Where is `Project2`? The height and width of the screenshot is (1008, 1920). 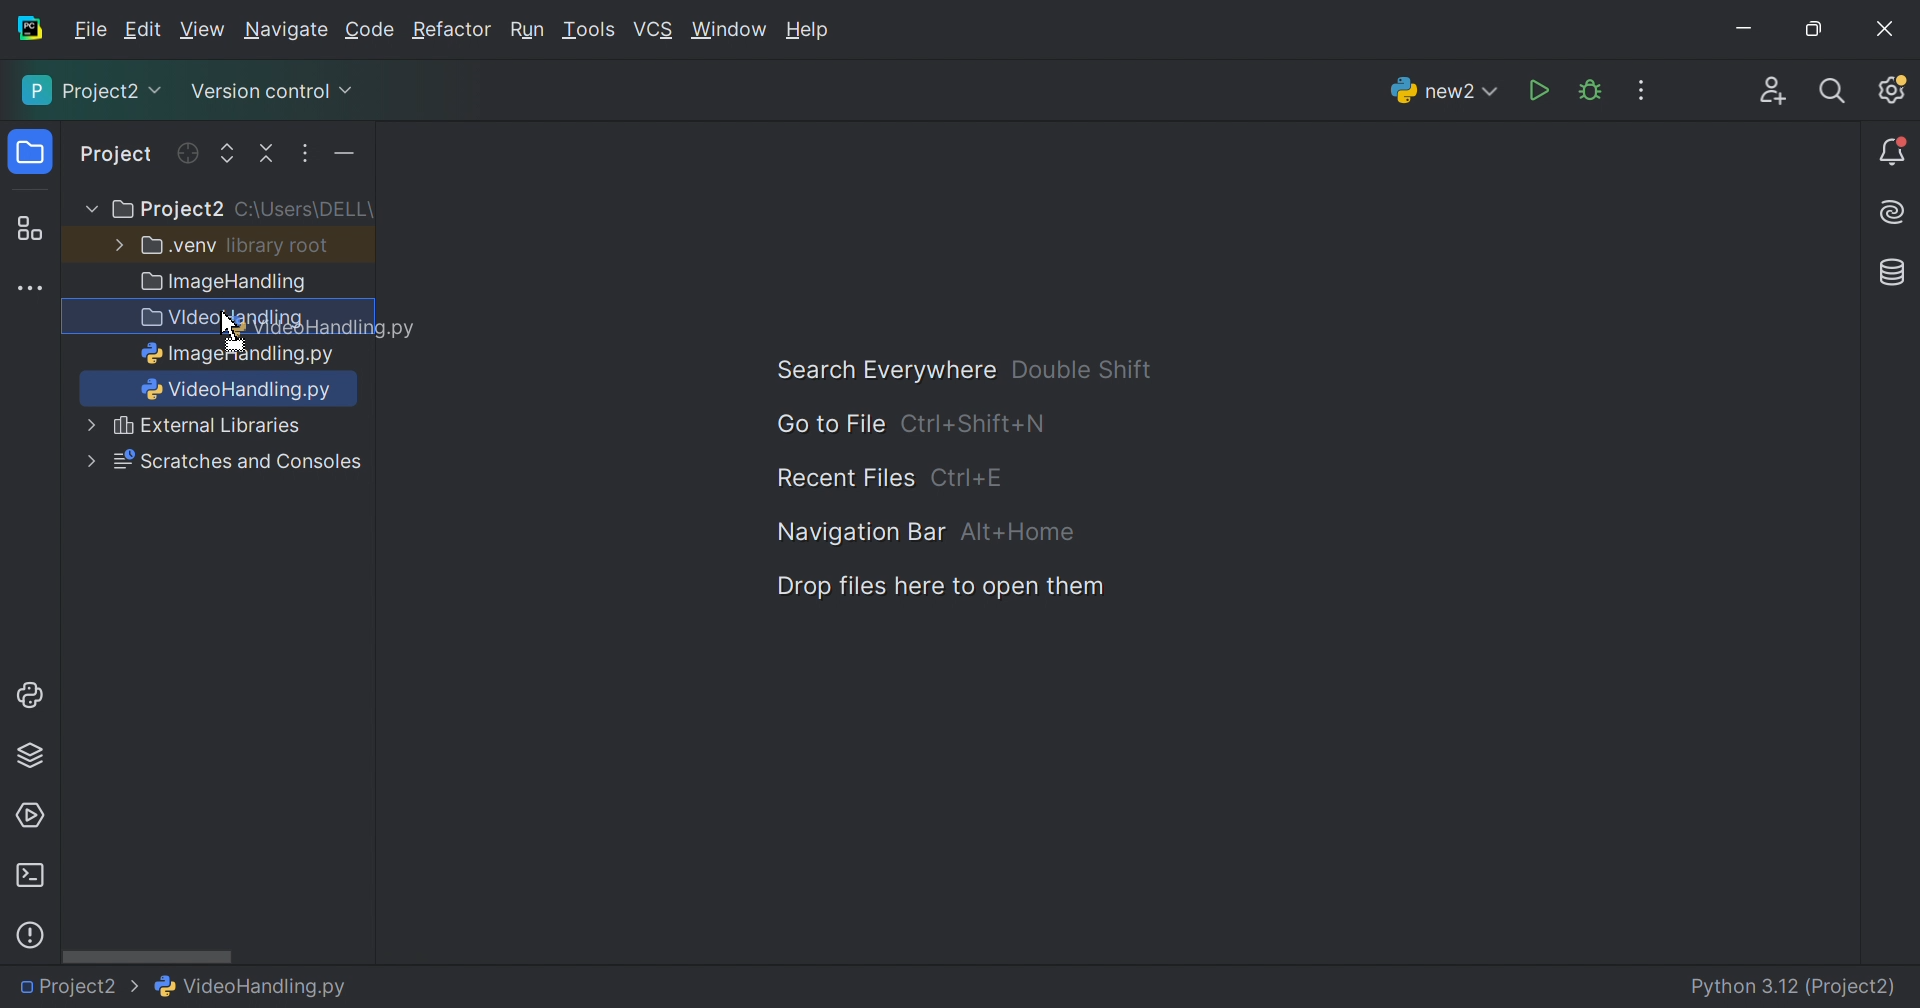 Project2 is located at coordinates (166, 210).